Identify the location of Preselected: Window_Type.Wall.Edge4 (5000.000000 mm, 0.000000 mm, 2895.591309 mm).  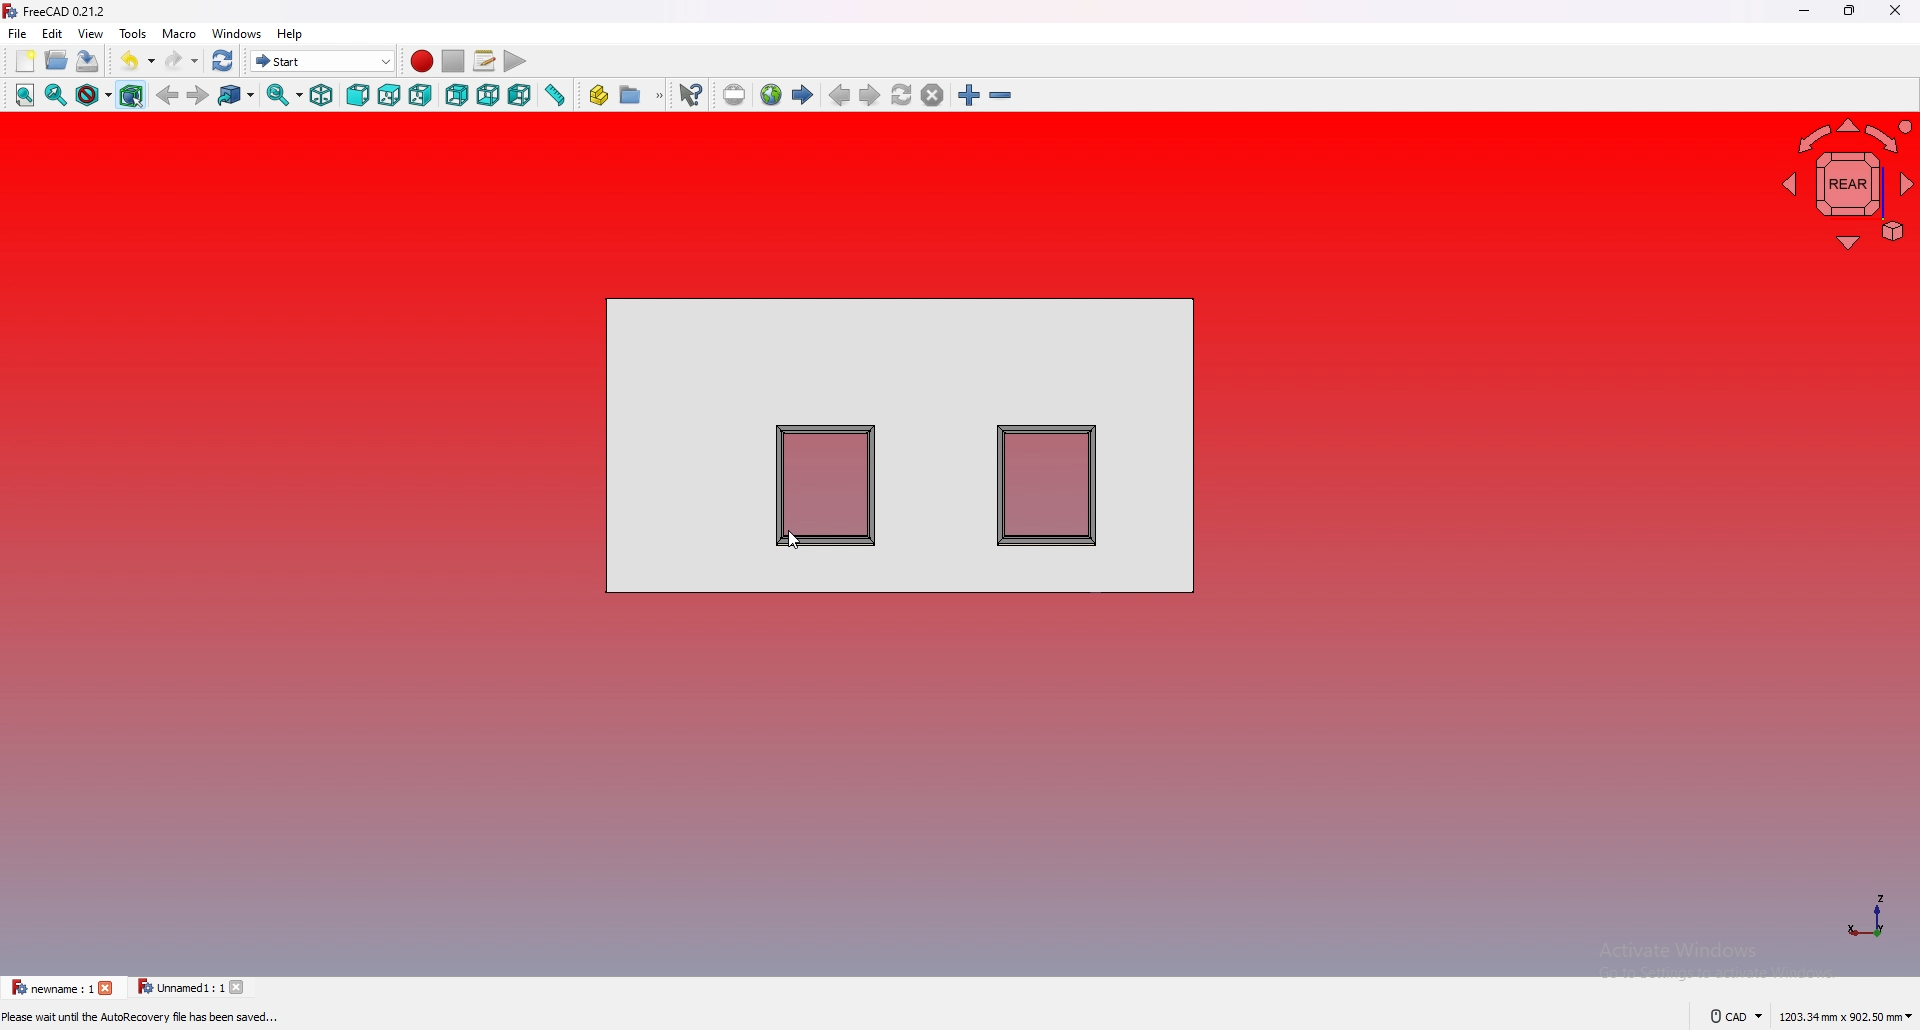
(230, 1018).